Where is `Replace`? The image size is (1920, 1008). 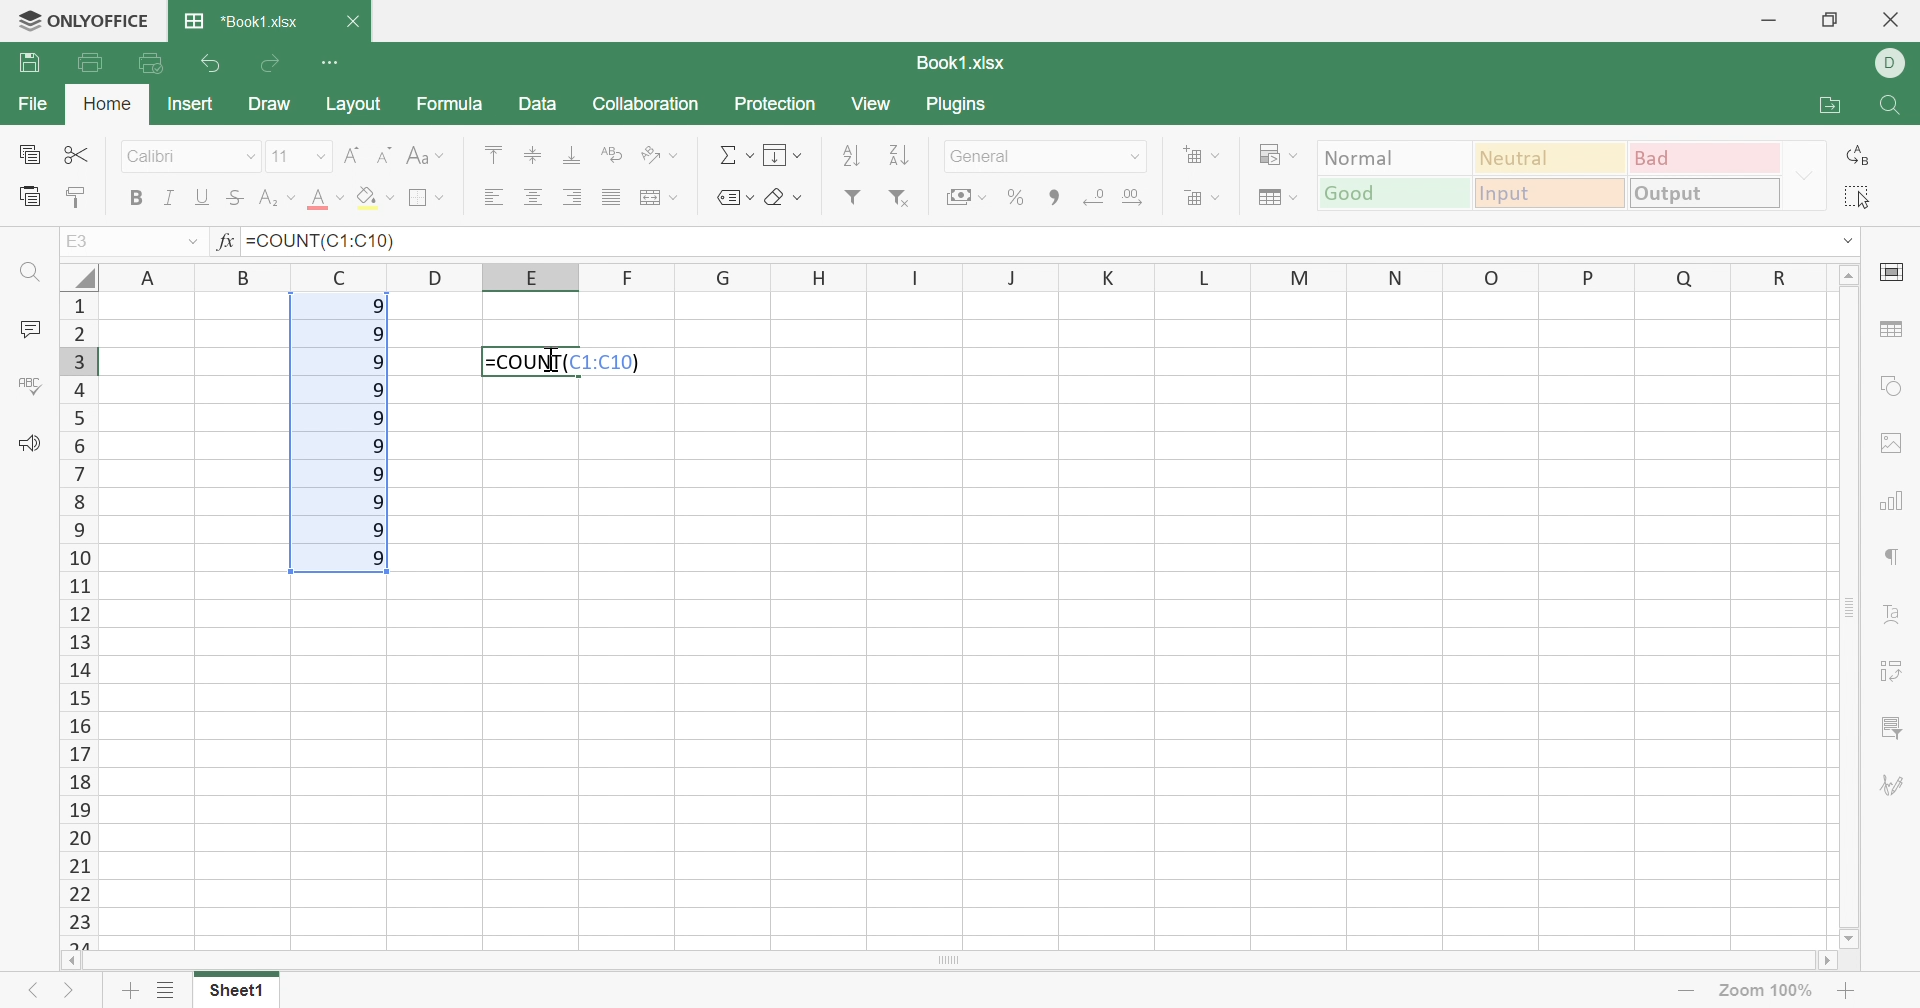 Replace is located at coordinates (1859, 157).